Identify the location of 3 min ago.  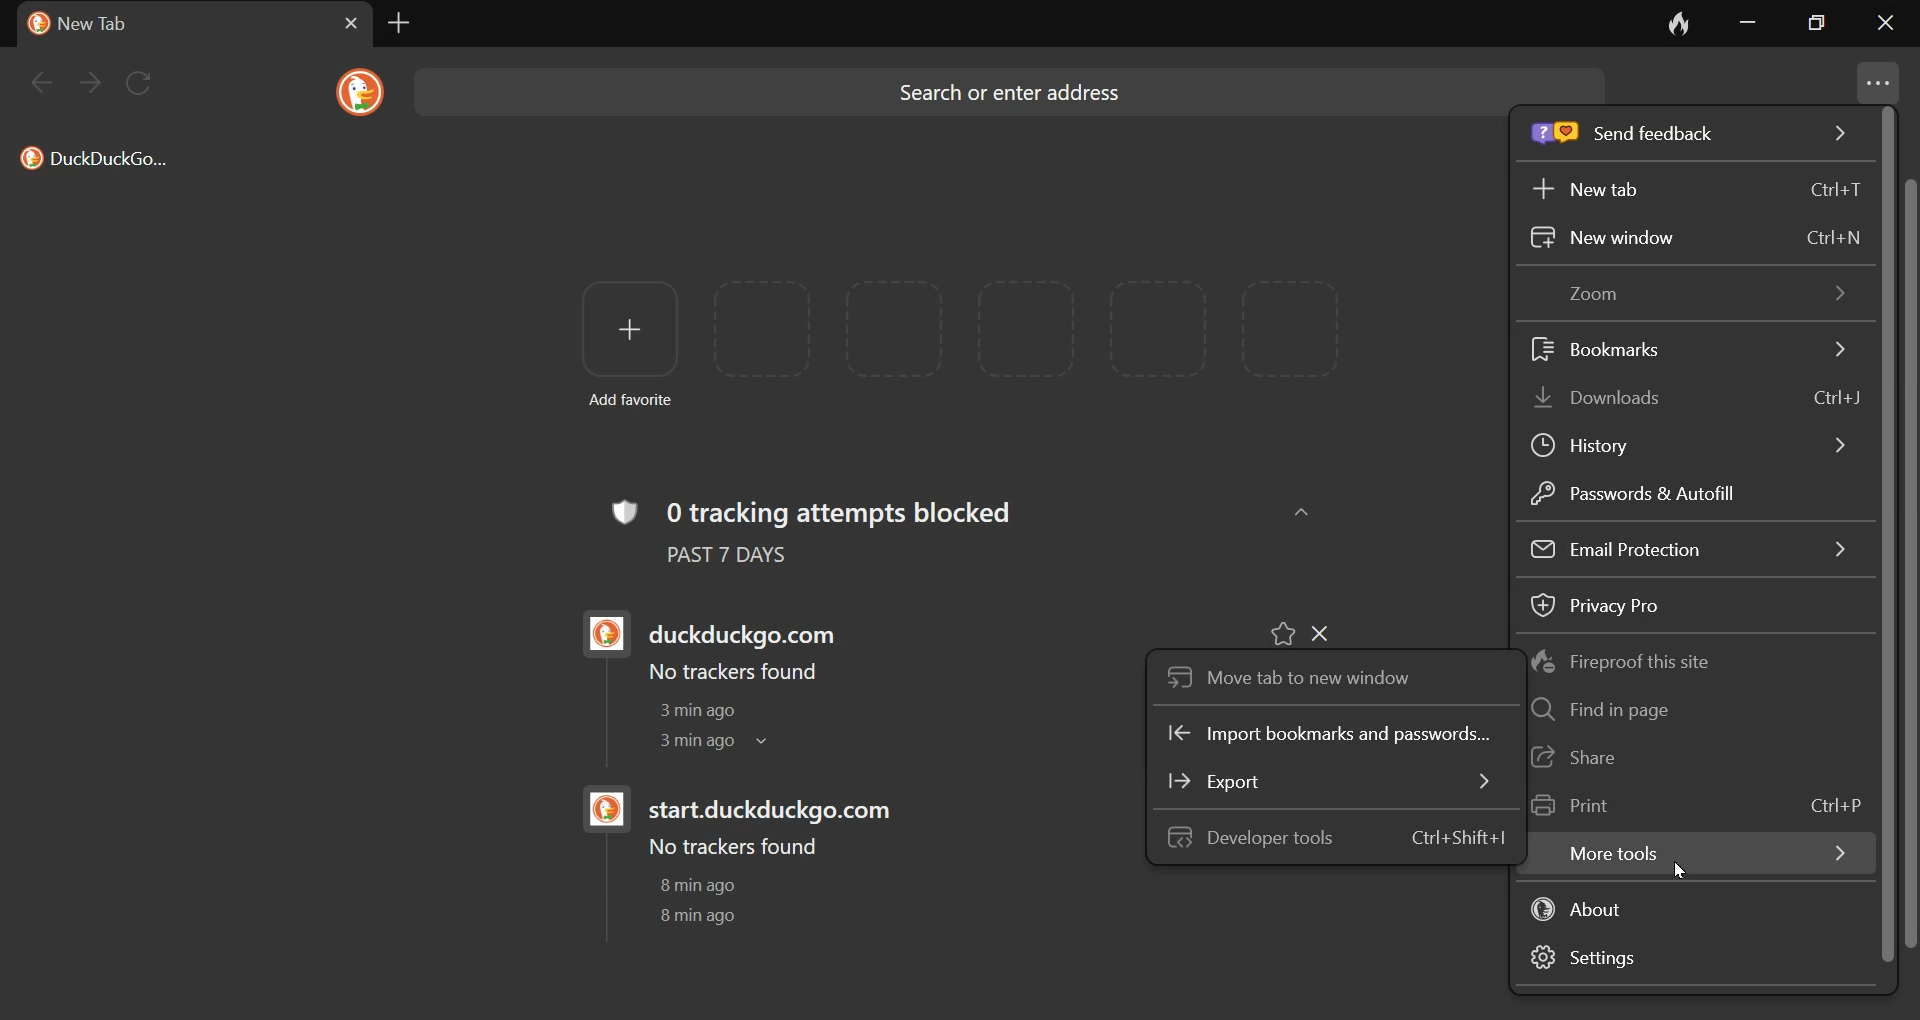
(689, 743).